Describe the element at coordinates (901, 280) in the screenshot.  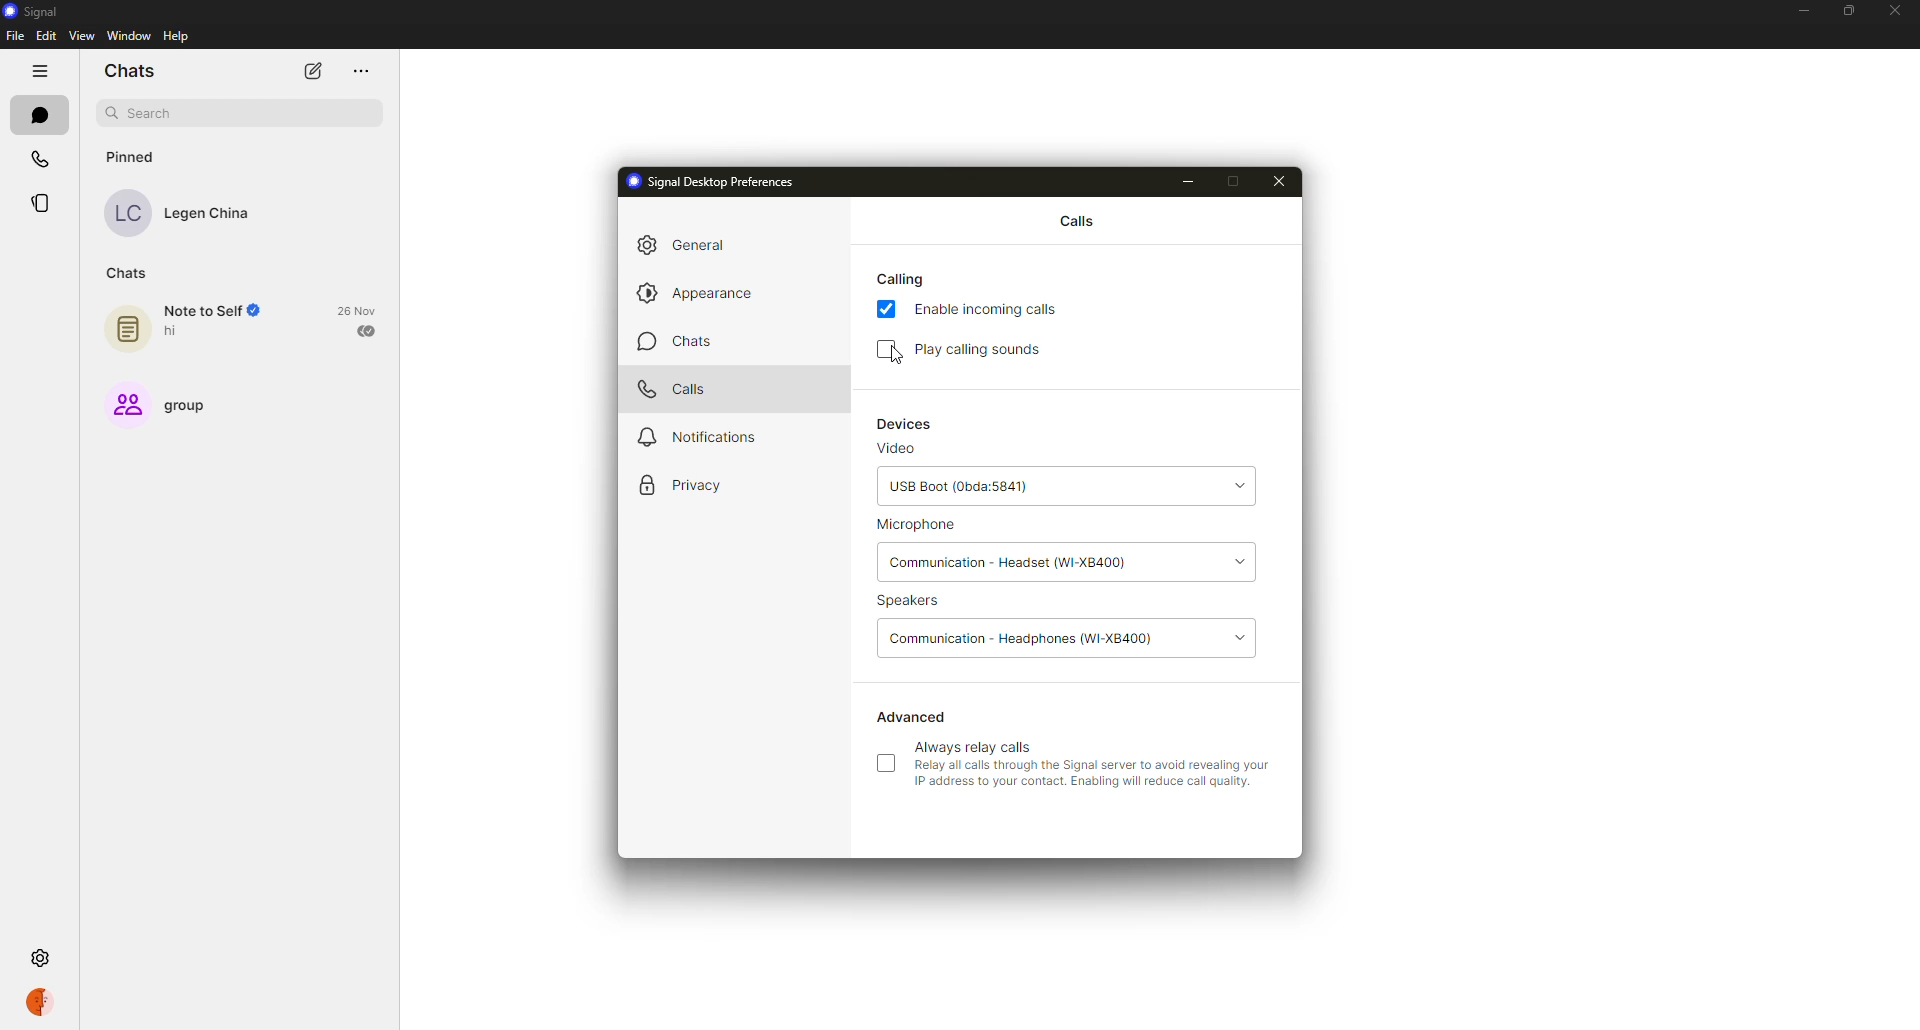
I see `calling` at that location.